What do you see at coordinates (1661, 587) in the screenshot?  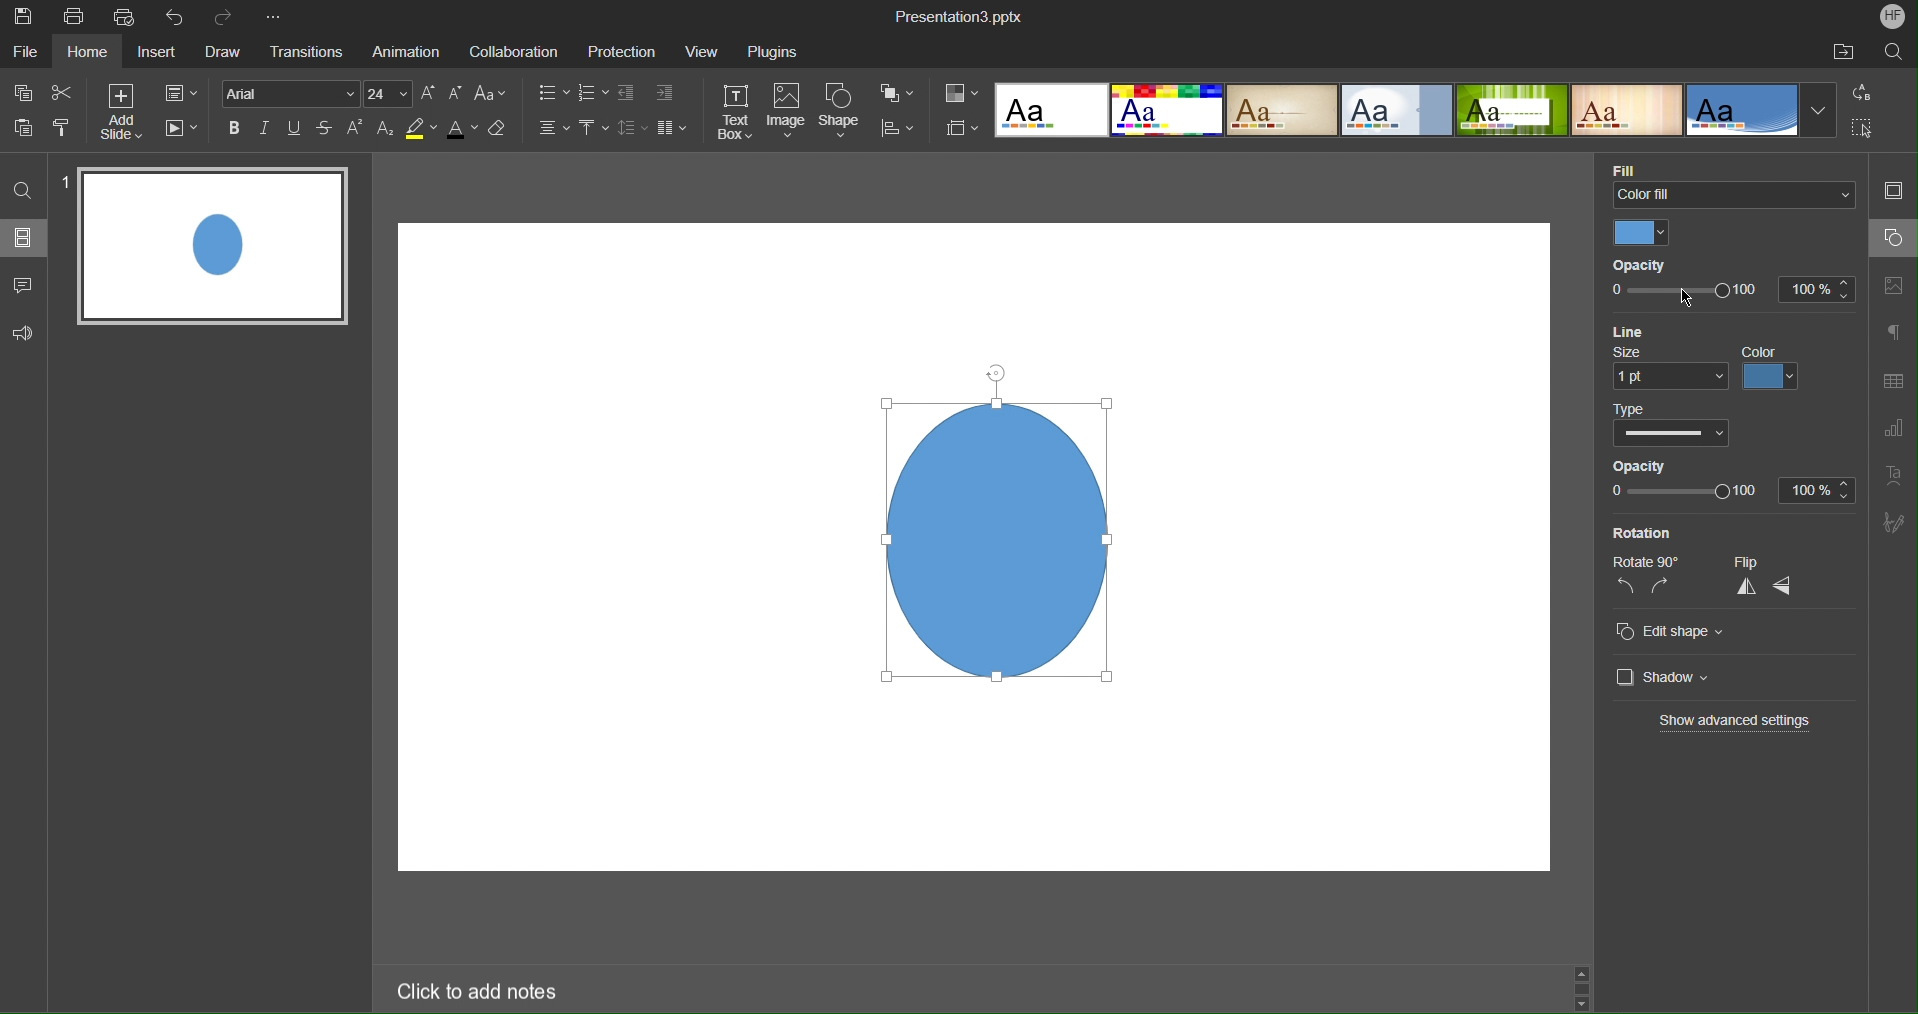 I see `Rotate CW` at bounding box center [1661, 587].